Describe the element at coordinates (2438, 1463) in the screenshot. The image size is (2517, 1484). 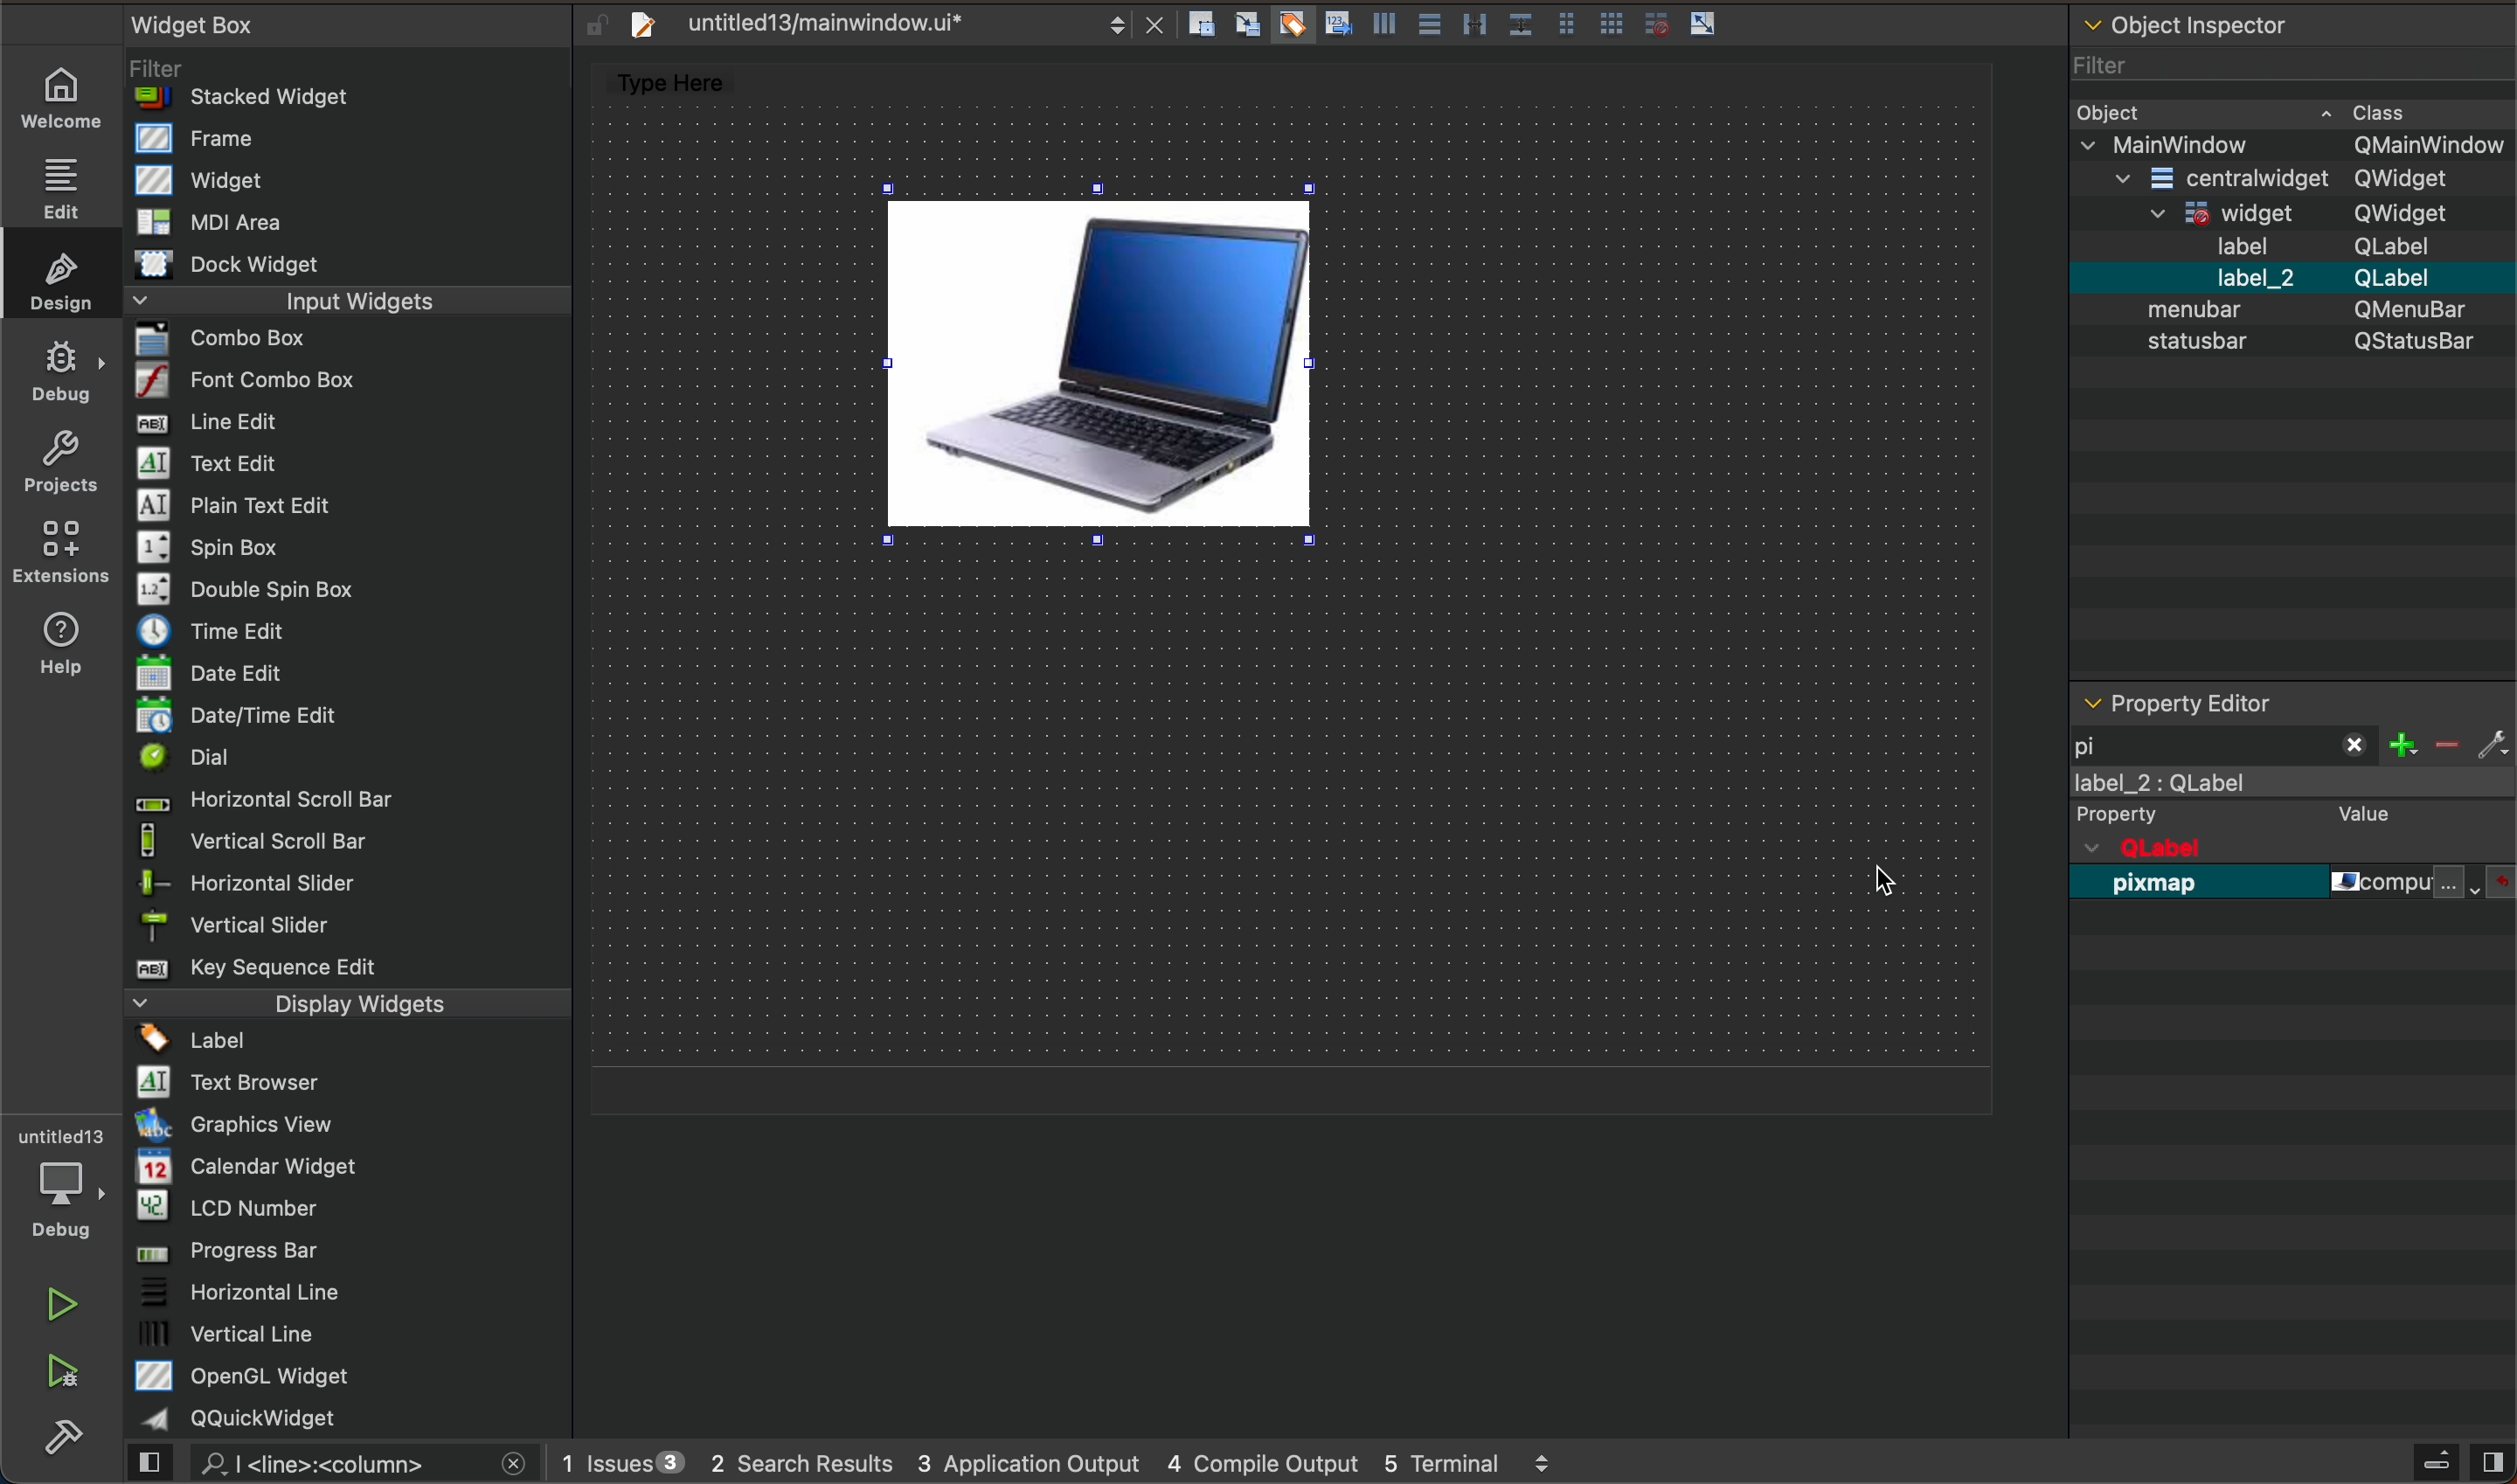
I see `` at that location.